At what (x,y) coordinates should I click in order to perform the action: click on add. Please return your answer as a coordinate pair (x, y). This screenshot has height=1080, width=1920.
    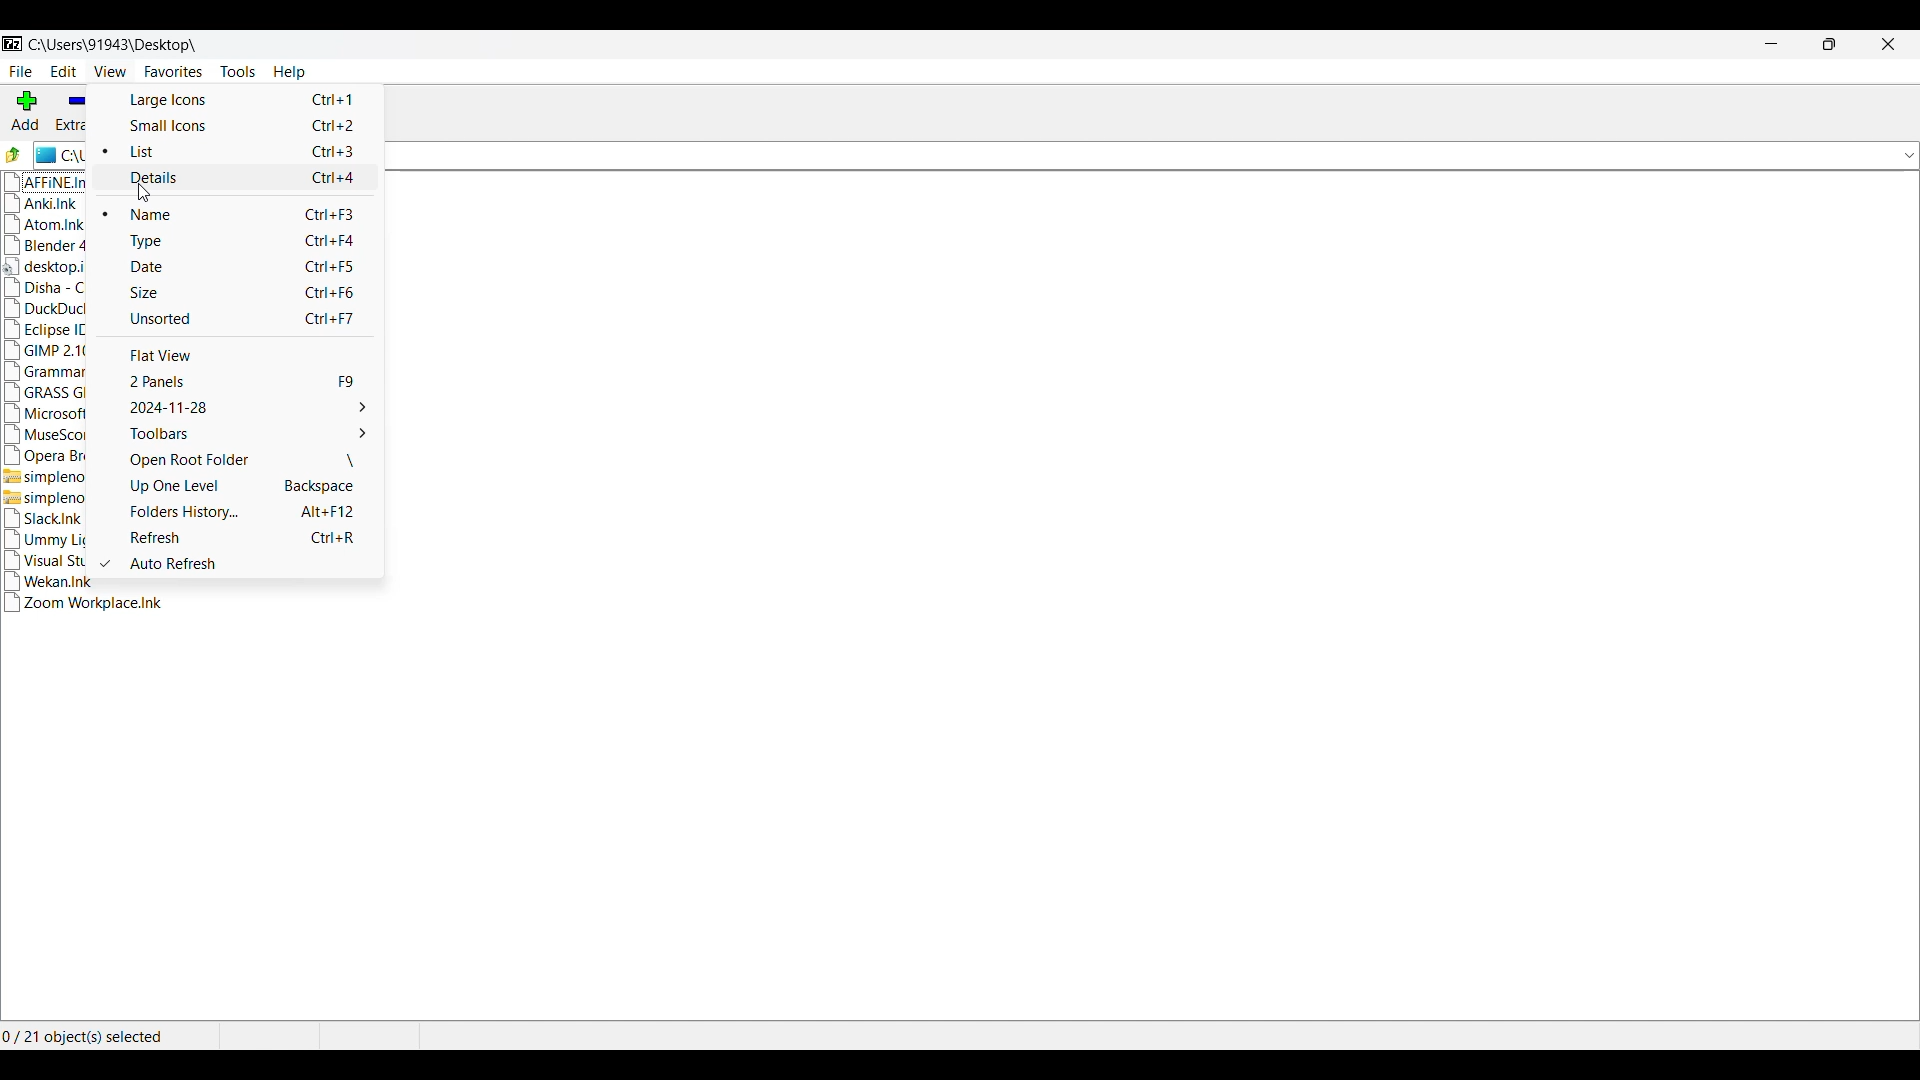
    Looking at the image, I should click on (29, 111).